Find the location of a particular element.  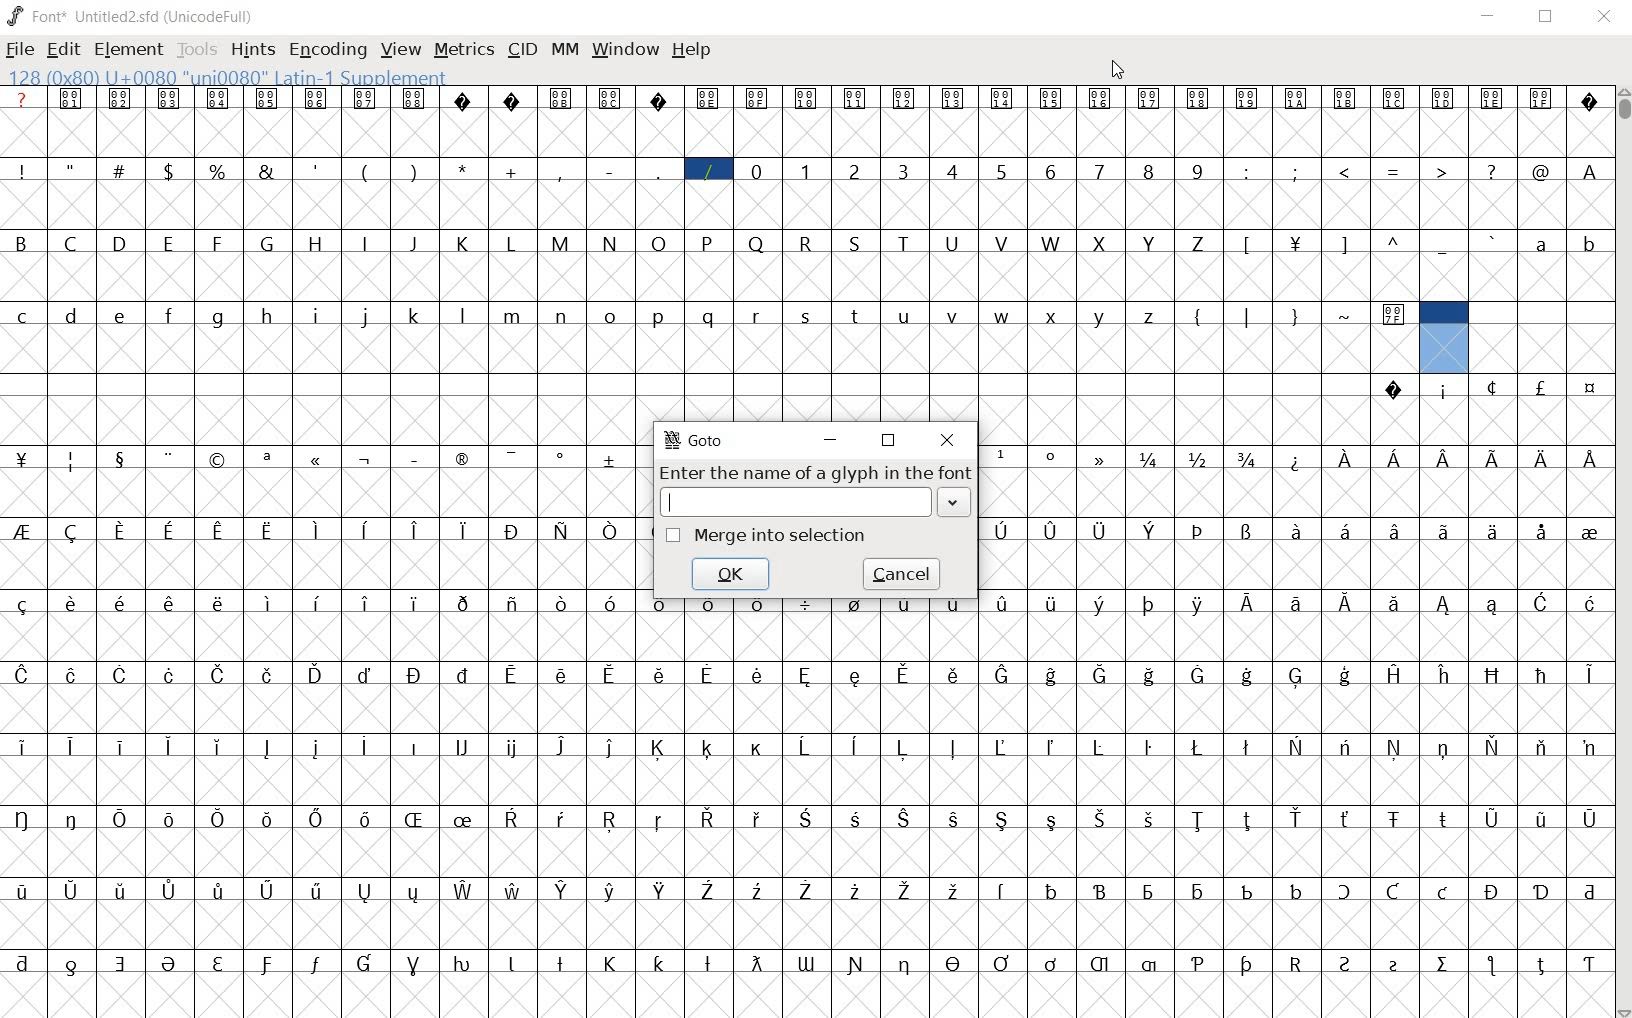

Symbol is located at coordinates (1492, 674).